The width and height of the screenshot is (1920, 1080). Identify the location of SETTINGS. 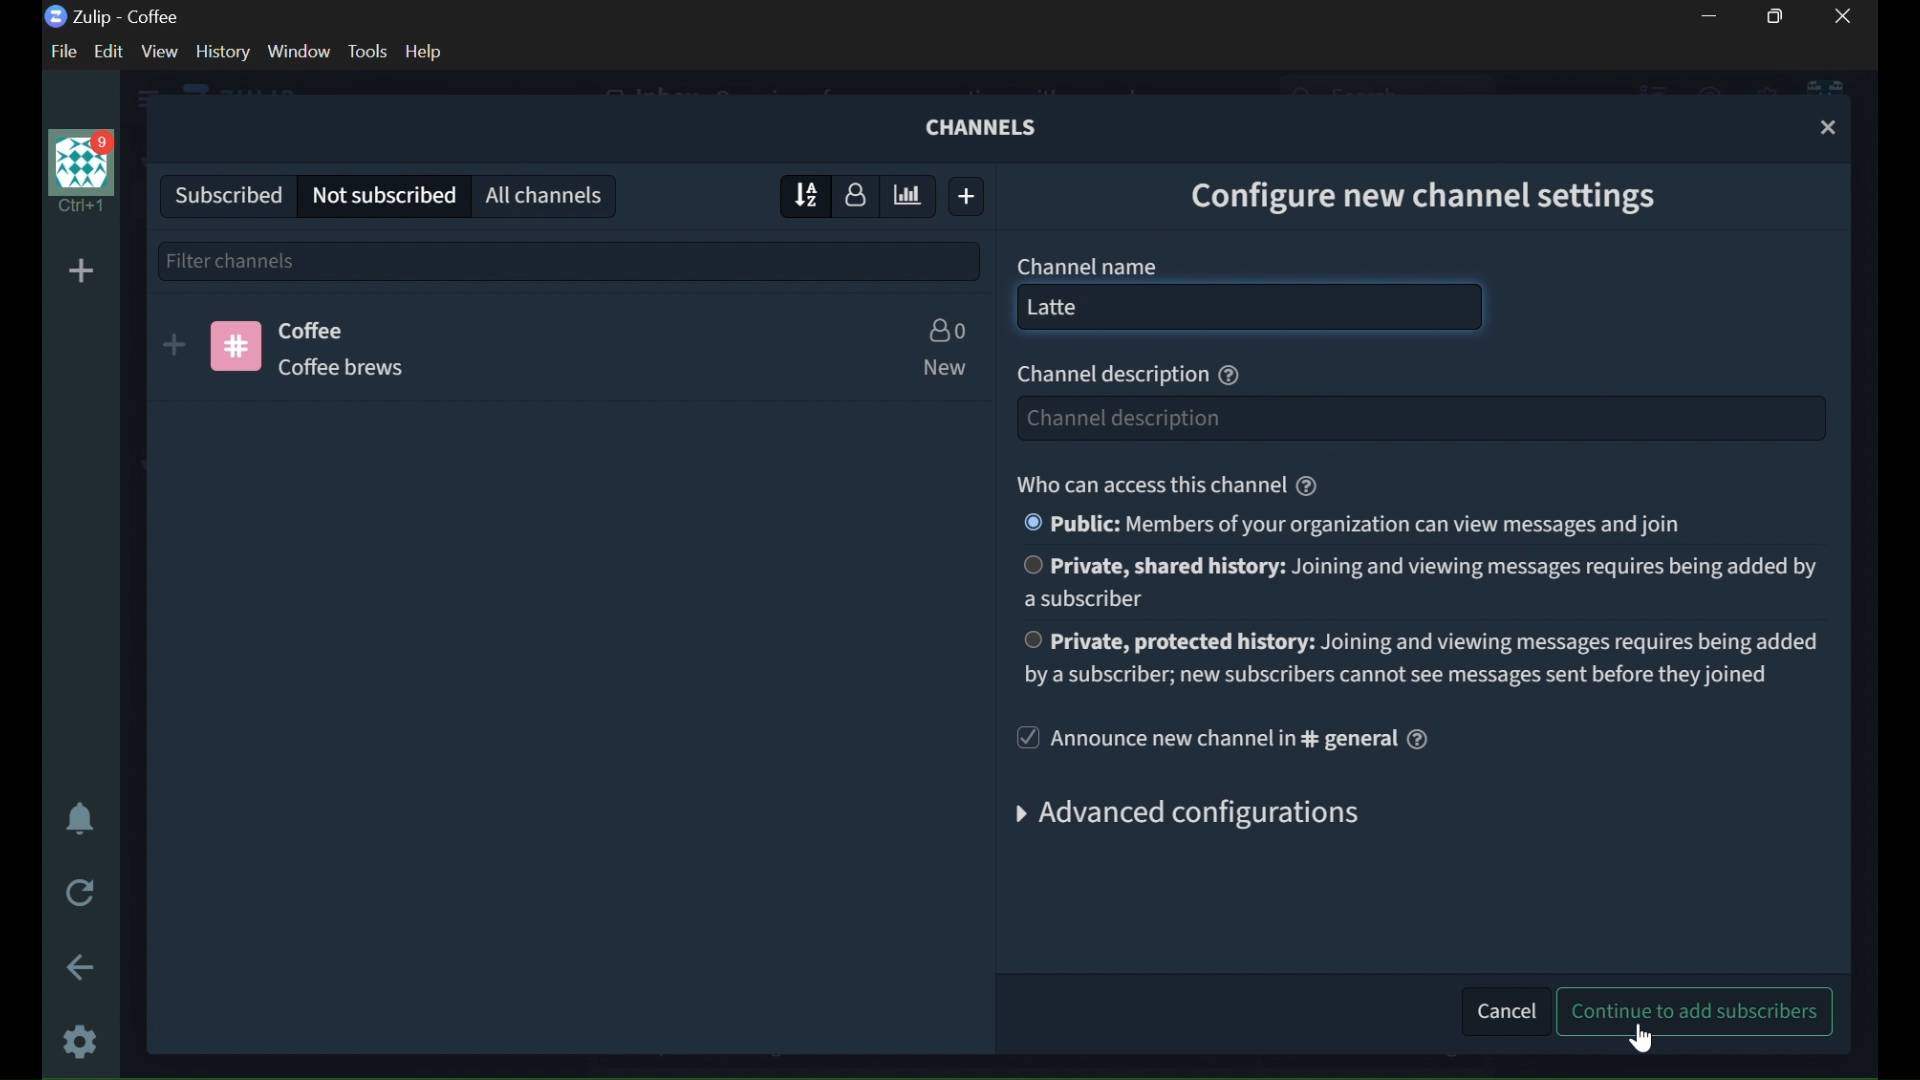
(82, 1041).